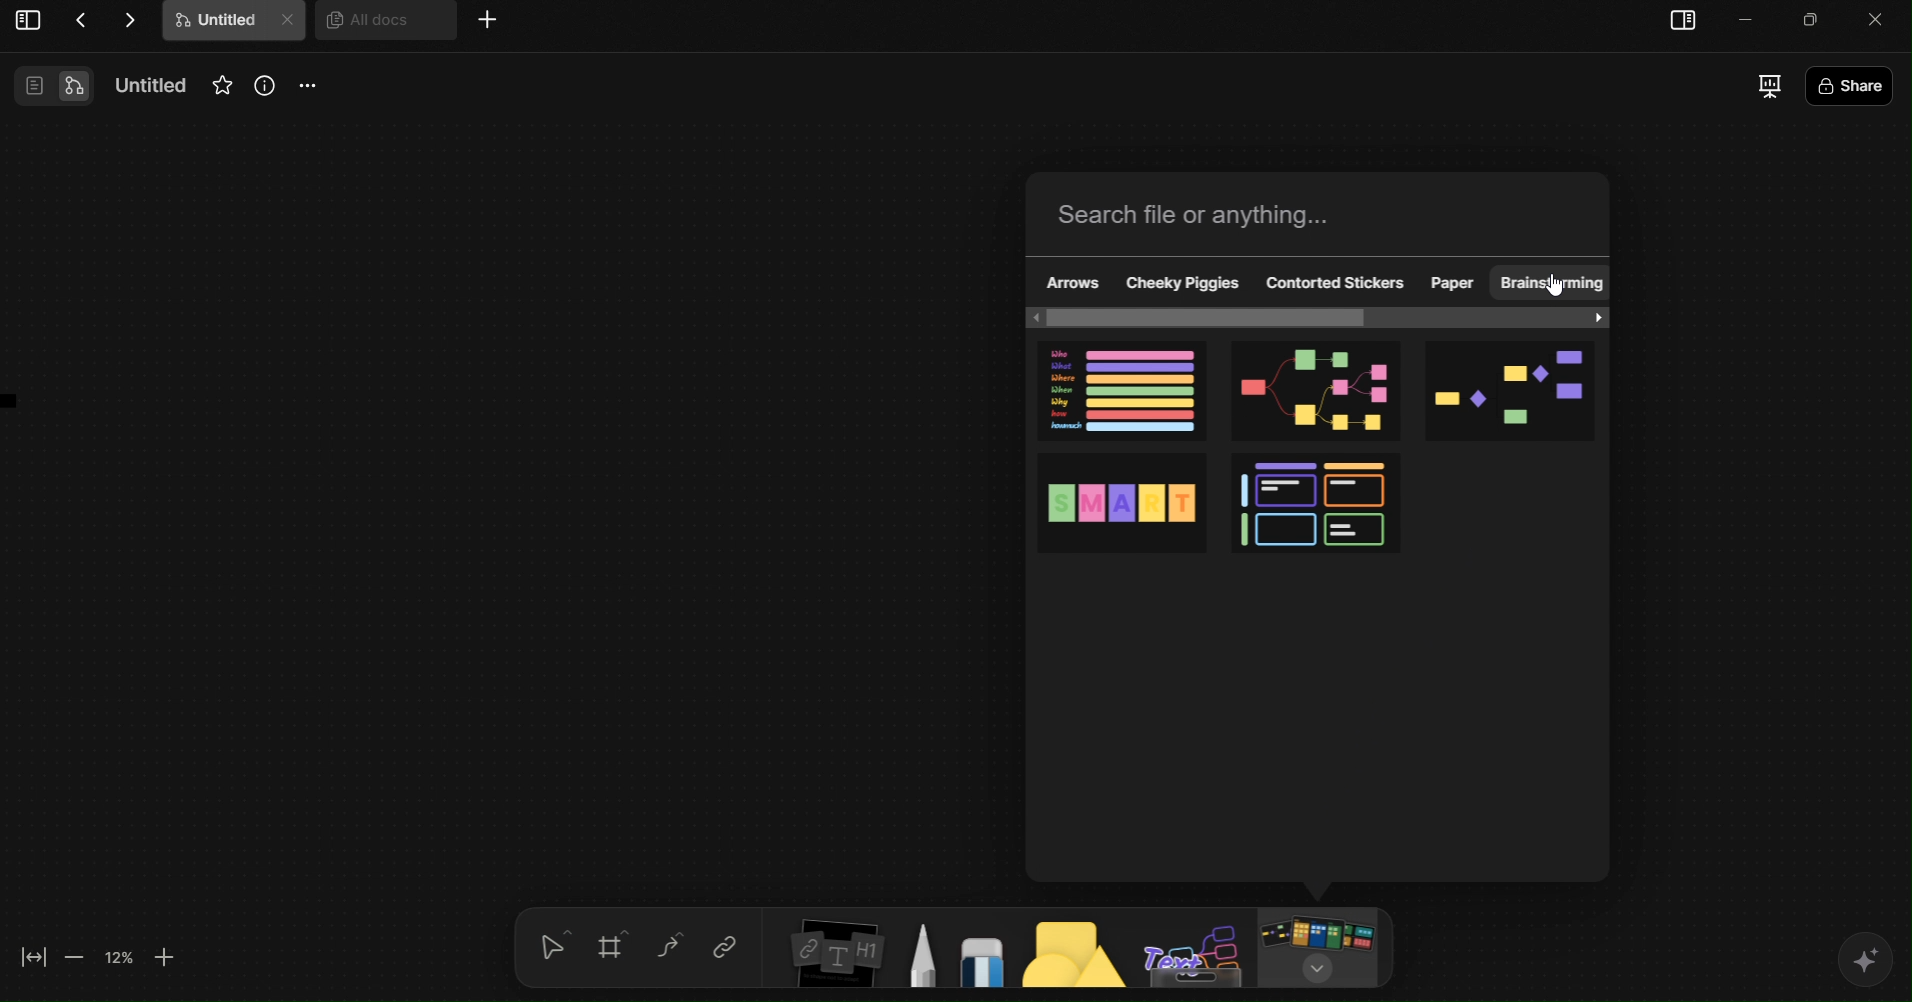 The height and width of the screenshot is (1002, 1912). What do you see at coordinates (1521, 395) in the screenshot?
I see `Flowchart template` at bounding box center [1521, 395].